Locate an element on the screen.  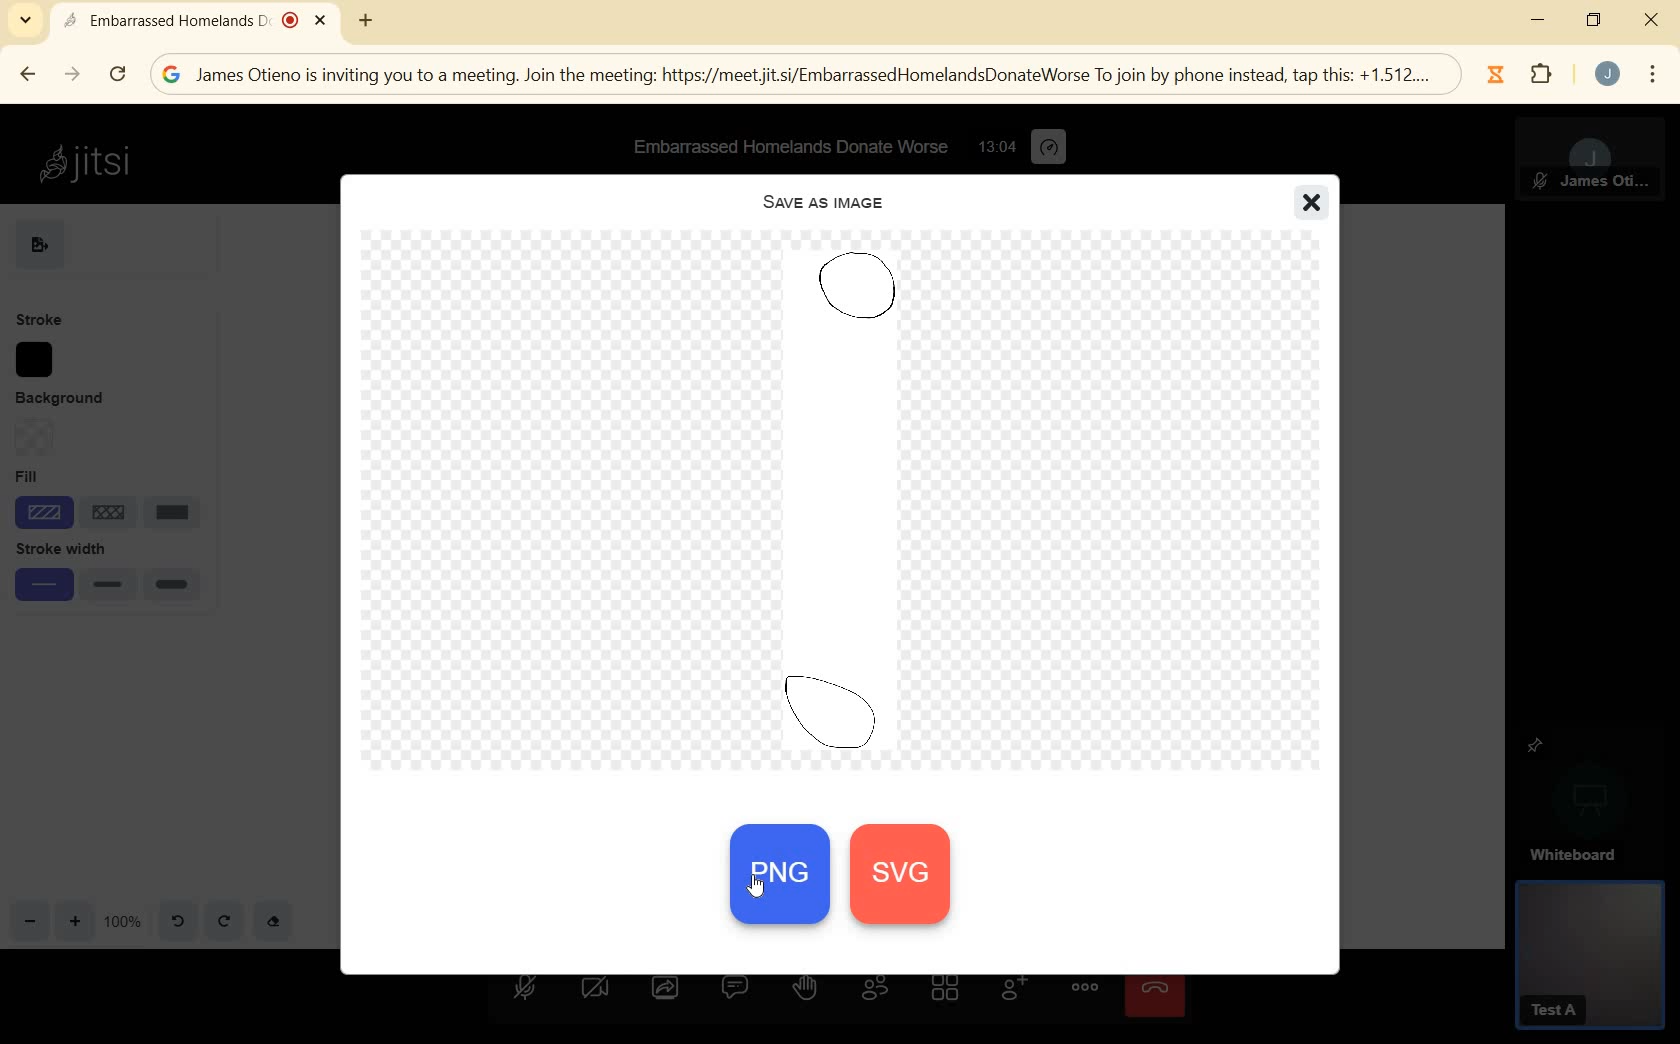
shade is located at coordinates (39, 512).